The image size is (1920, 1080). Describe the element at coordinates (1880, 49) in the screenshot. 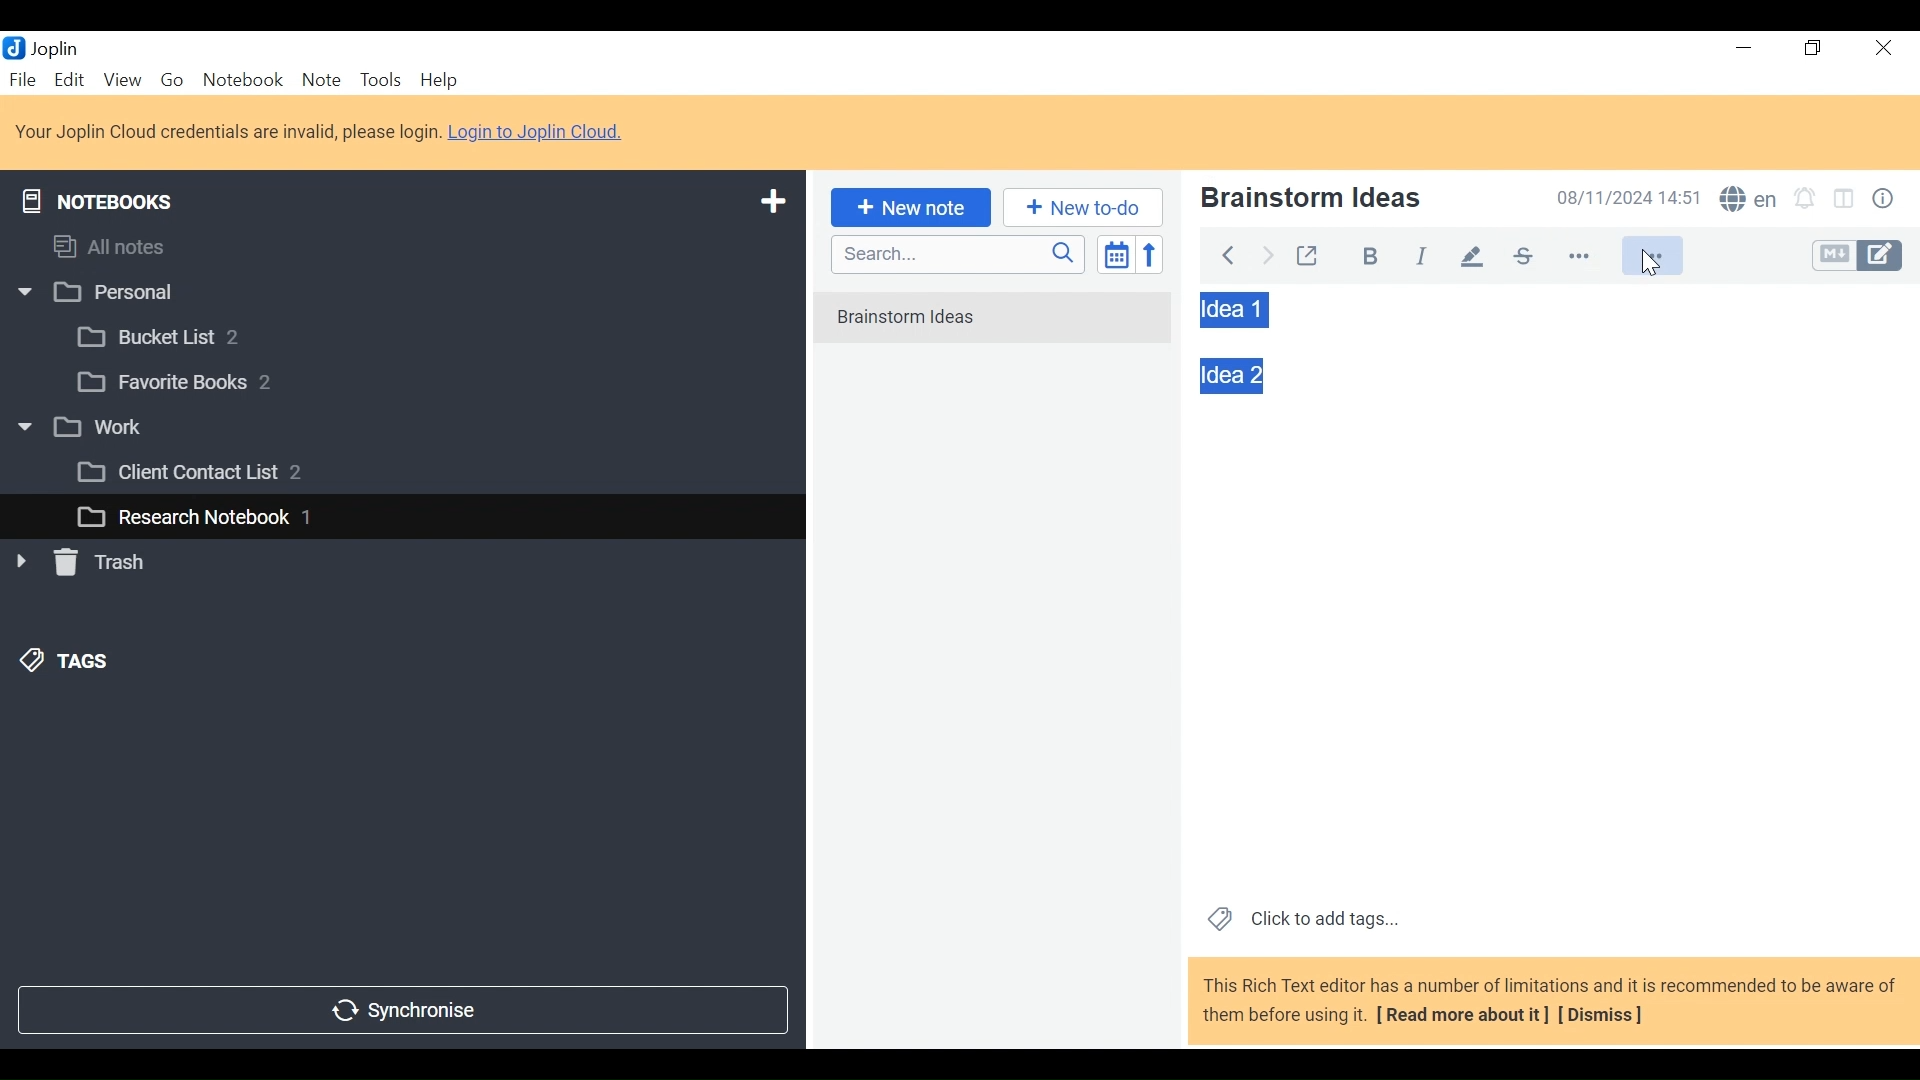

I see `Close` at that location.